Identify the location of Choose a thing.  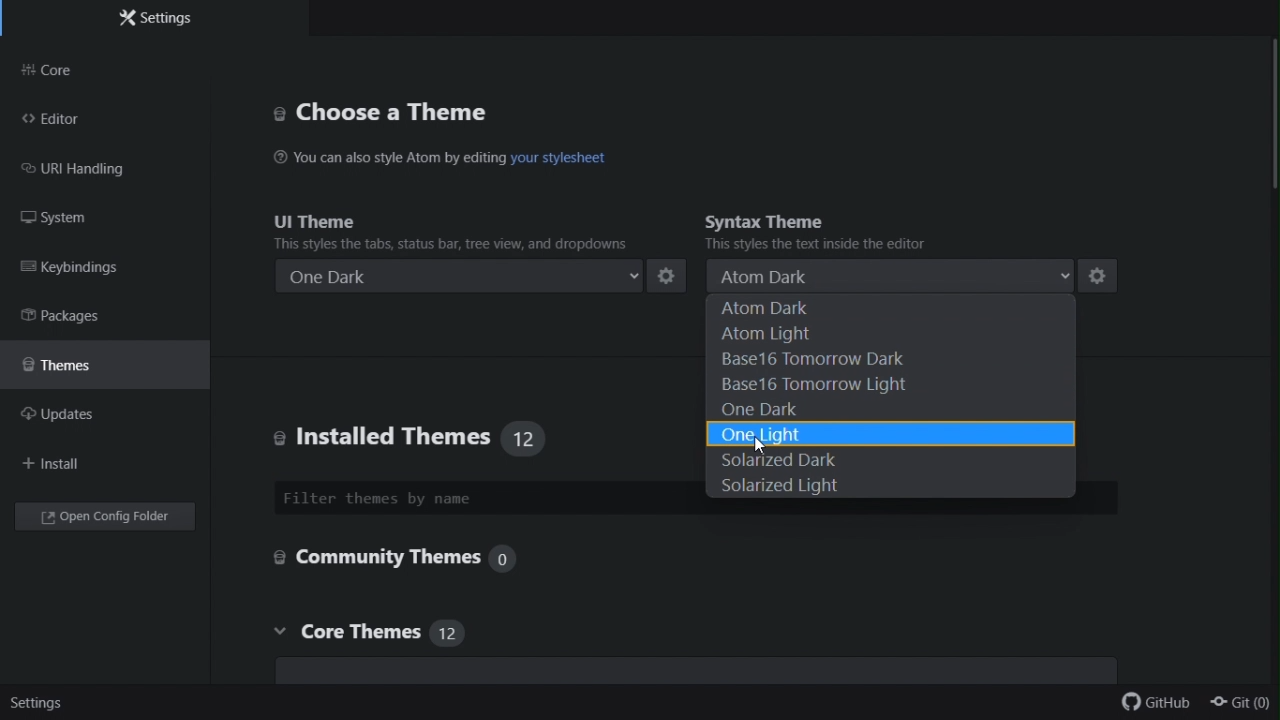
(387, 111).